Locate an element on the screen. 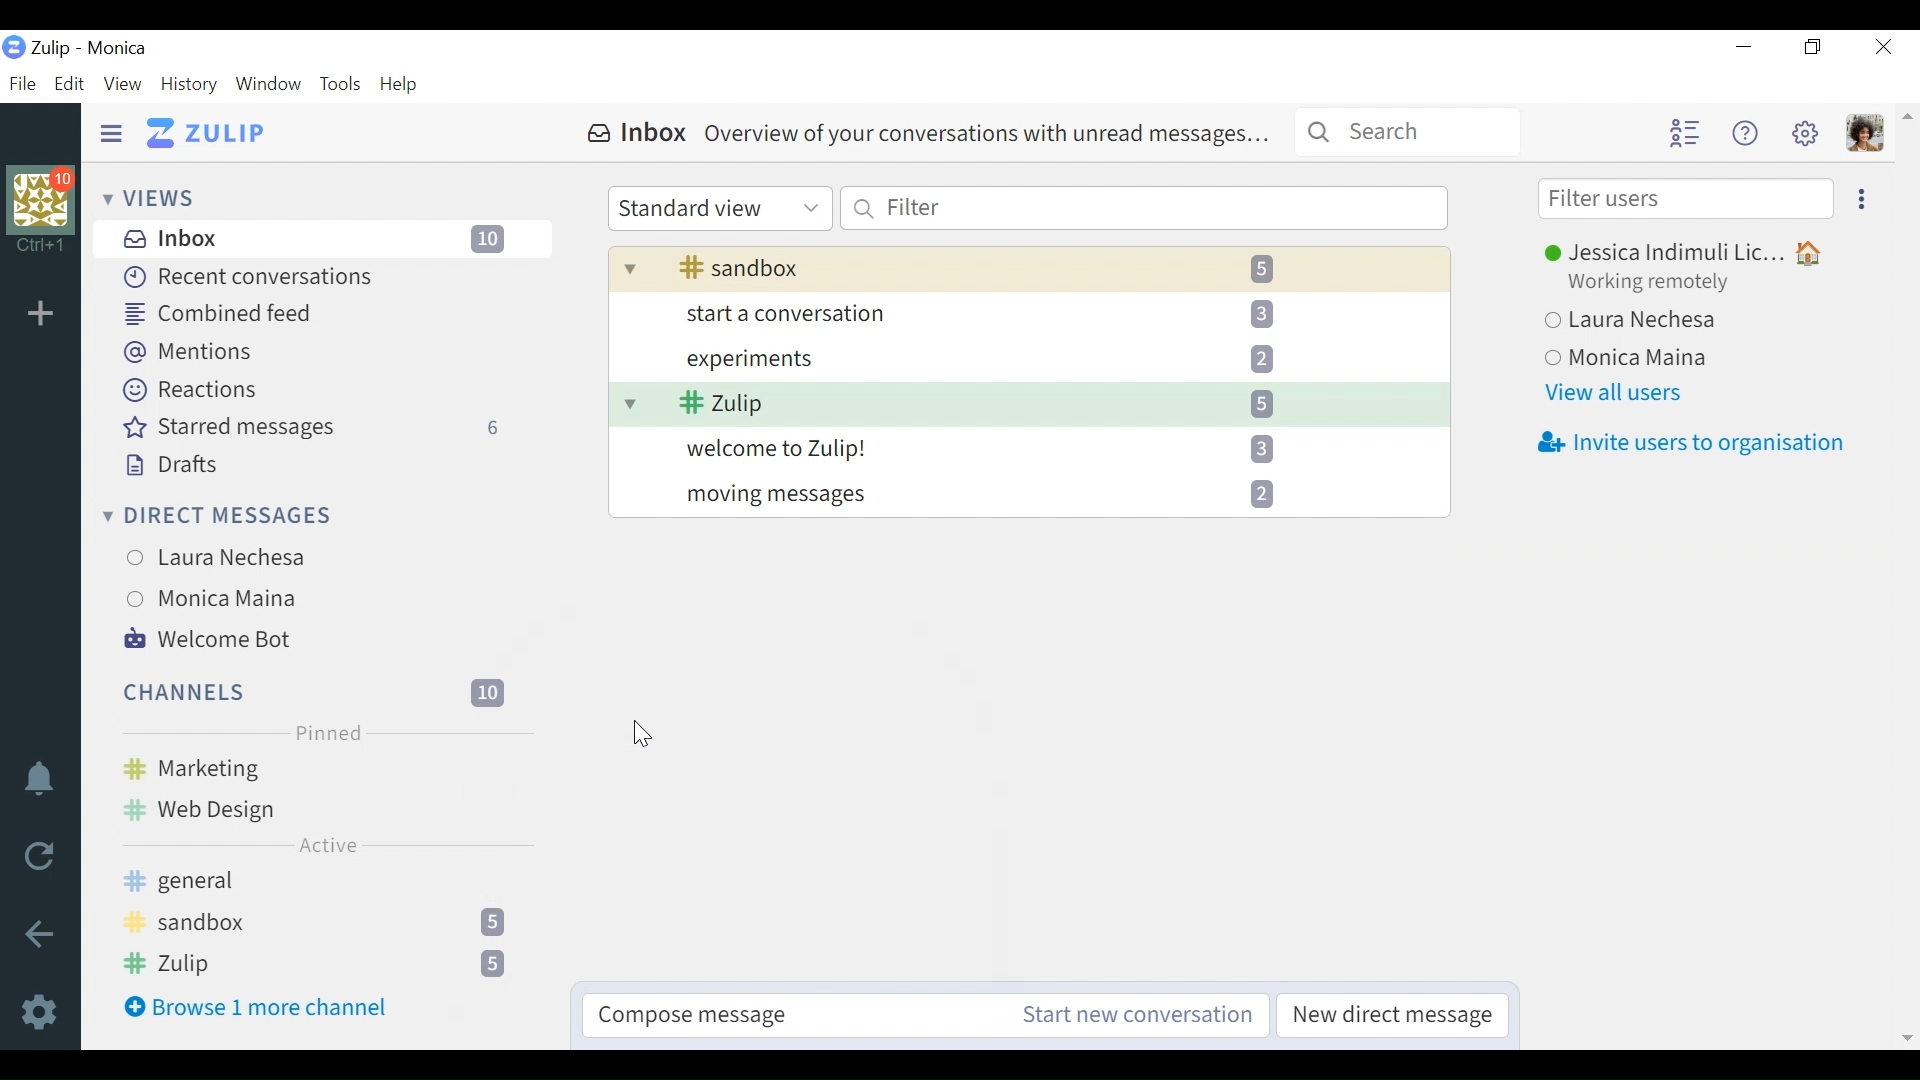  Sandbox 5 is located at coordinates (319, 925).